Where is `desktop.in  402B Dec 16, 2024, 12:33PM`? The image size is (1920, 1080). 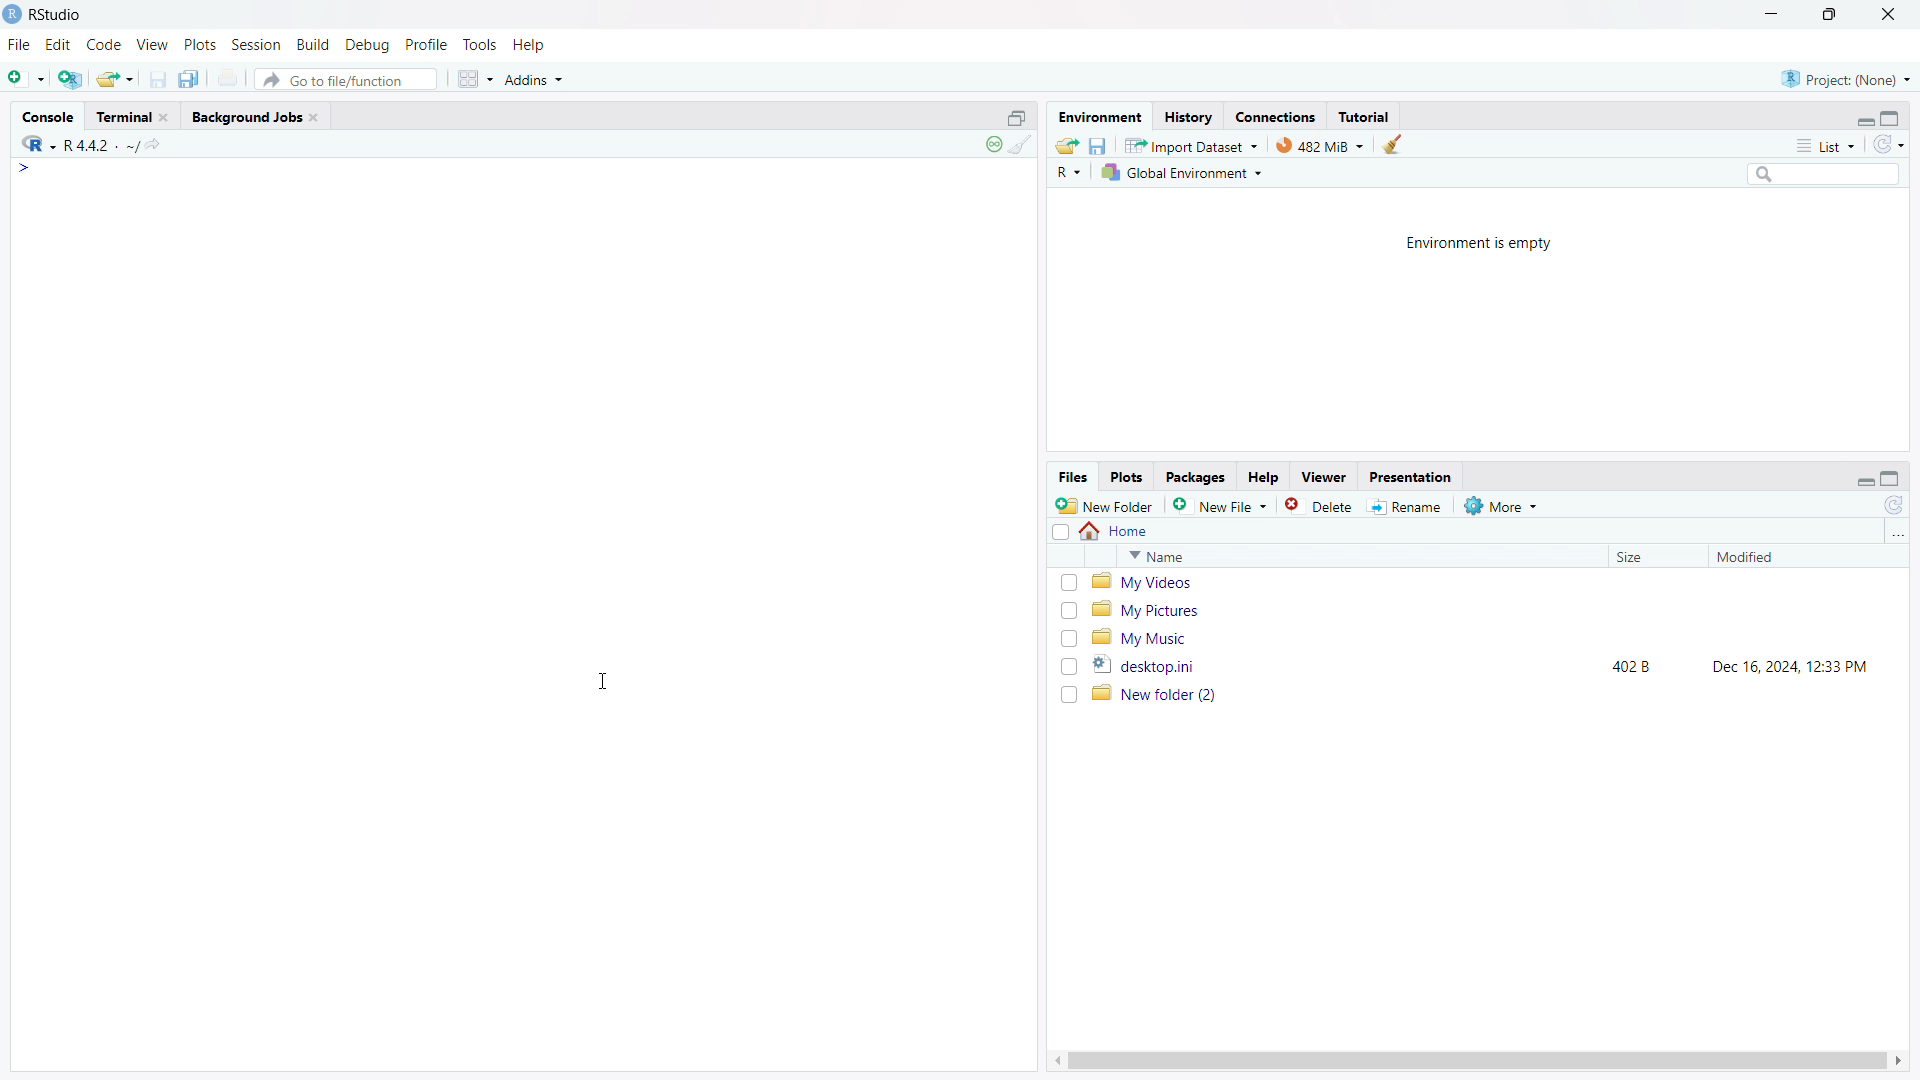 desktop.in  402B Dec 16, 2024, 12:33PM is located at coordinates (1492, 665).